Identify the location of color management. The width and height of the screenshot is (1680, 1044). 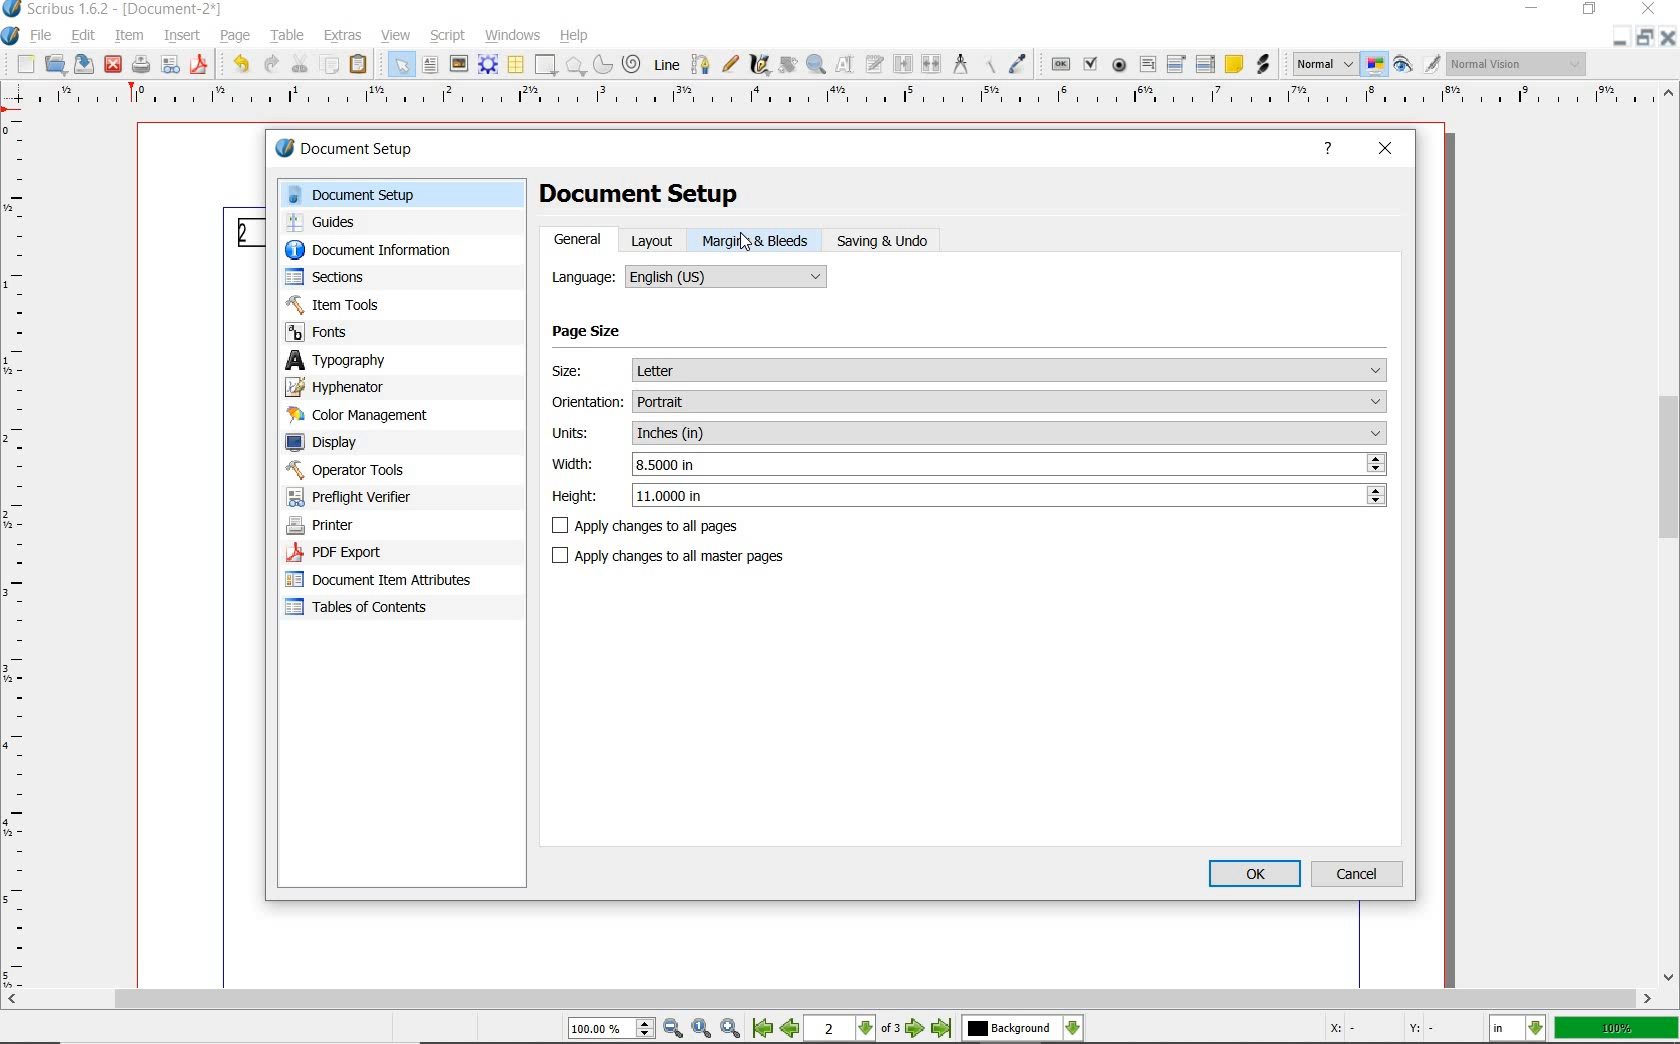
(364, 417).